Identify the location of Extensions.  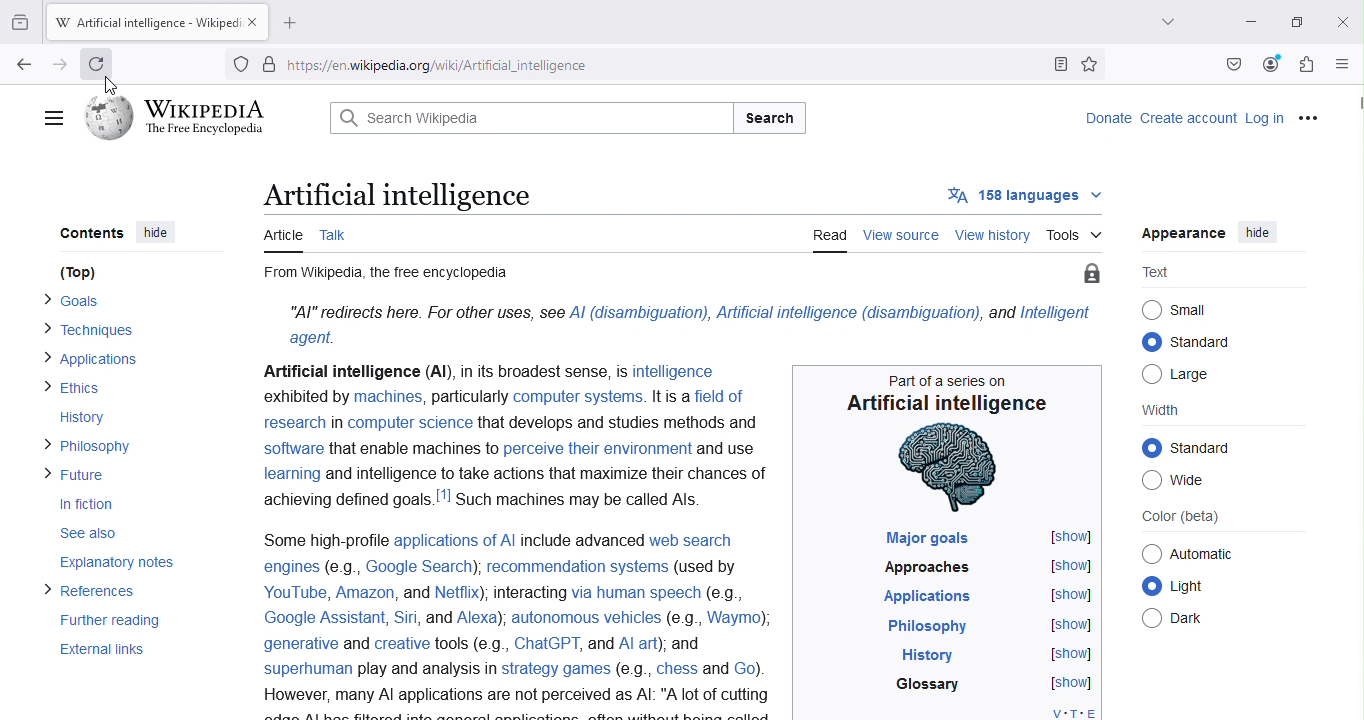
(1308, 66).